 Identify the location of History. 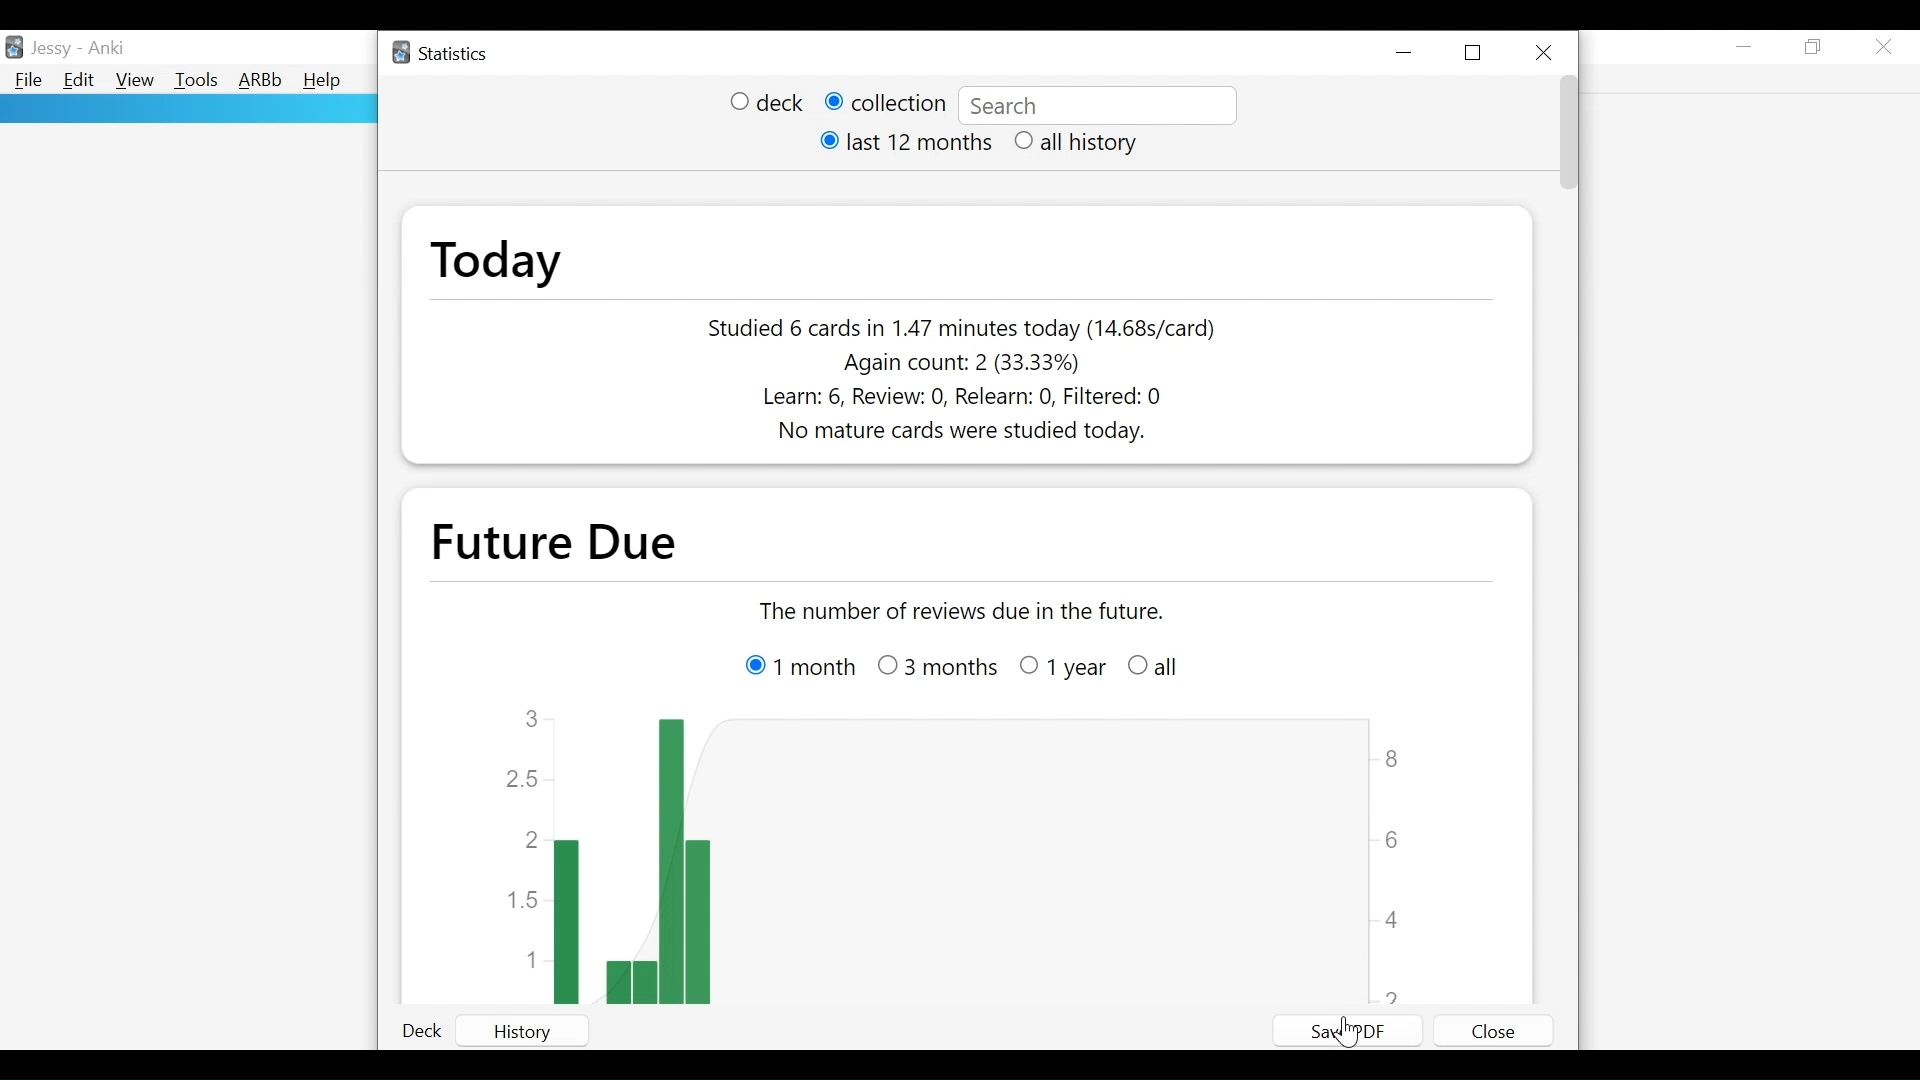
(542, 1031).